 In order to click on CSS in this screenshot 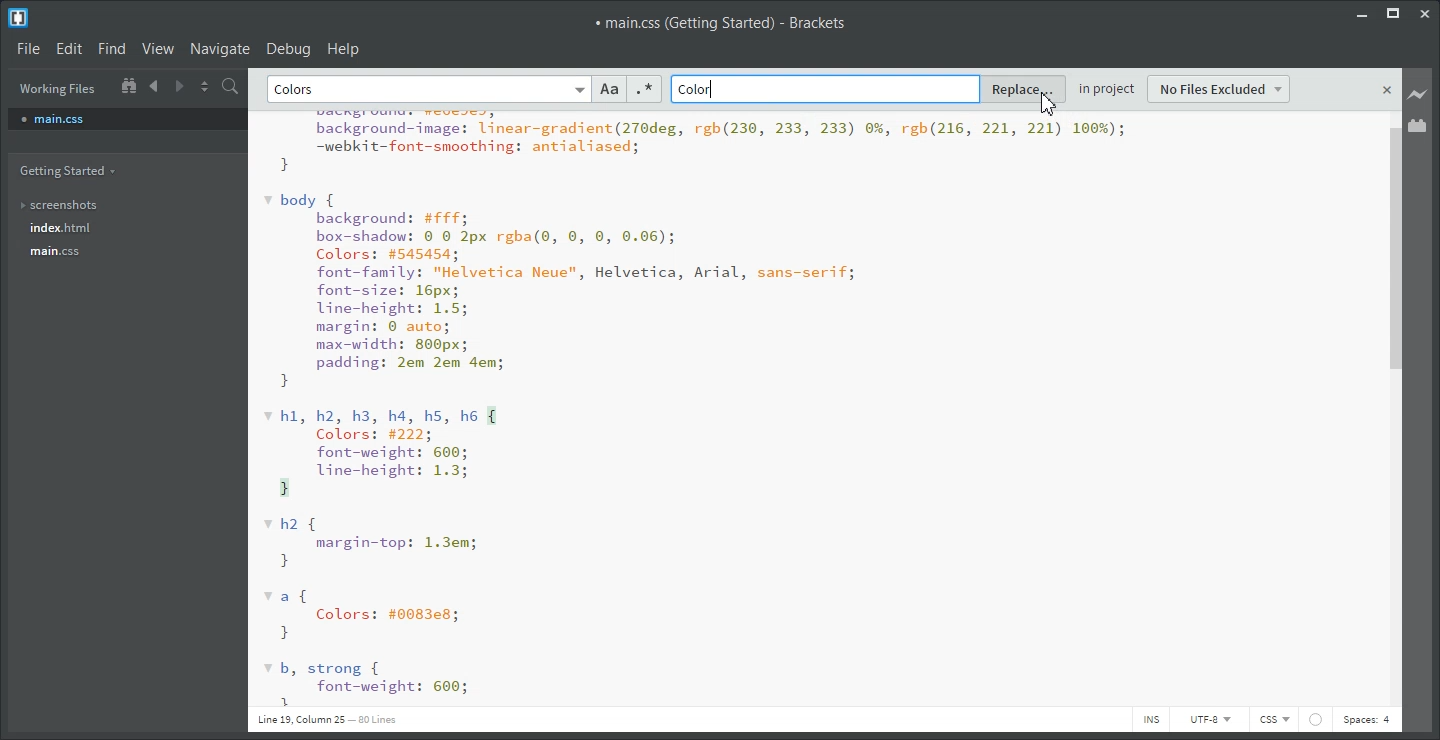, I will do `click(1274, 720)`.